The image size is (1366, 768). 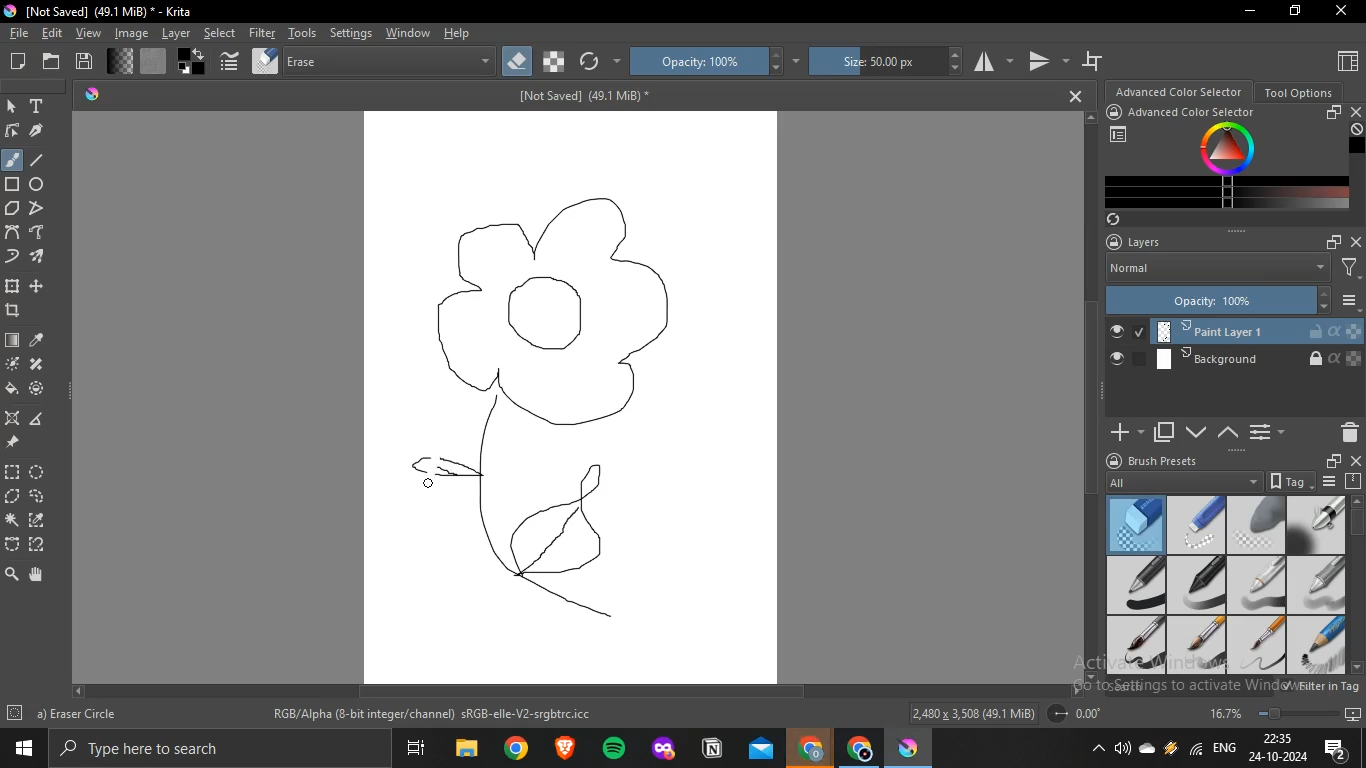 What do you see at coordinates (860, 748) in the screenshot?
I see `Application` at bounding box center [860, 748].